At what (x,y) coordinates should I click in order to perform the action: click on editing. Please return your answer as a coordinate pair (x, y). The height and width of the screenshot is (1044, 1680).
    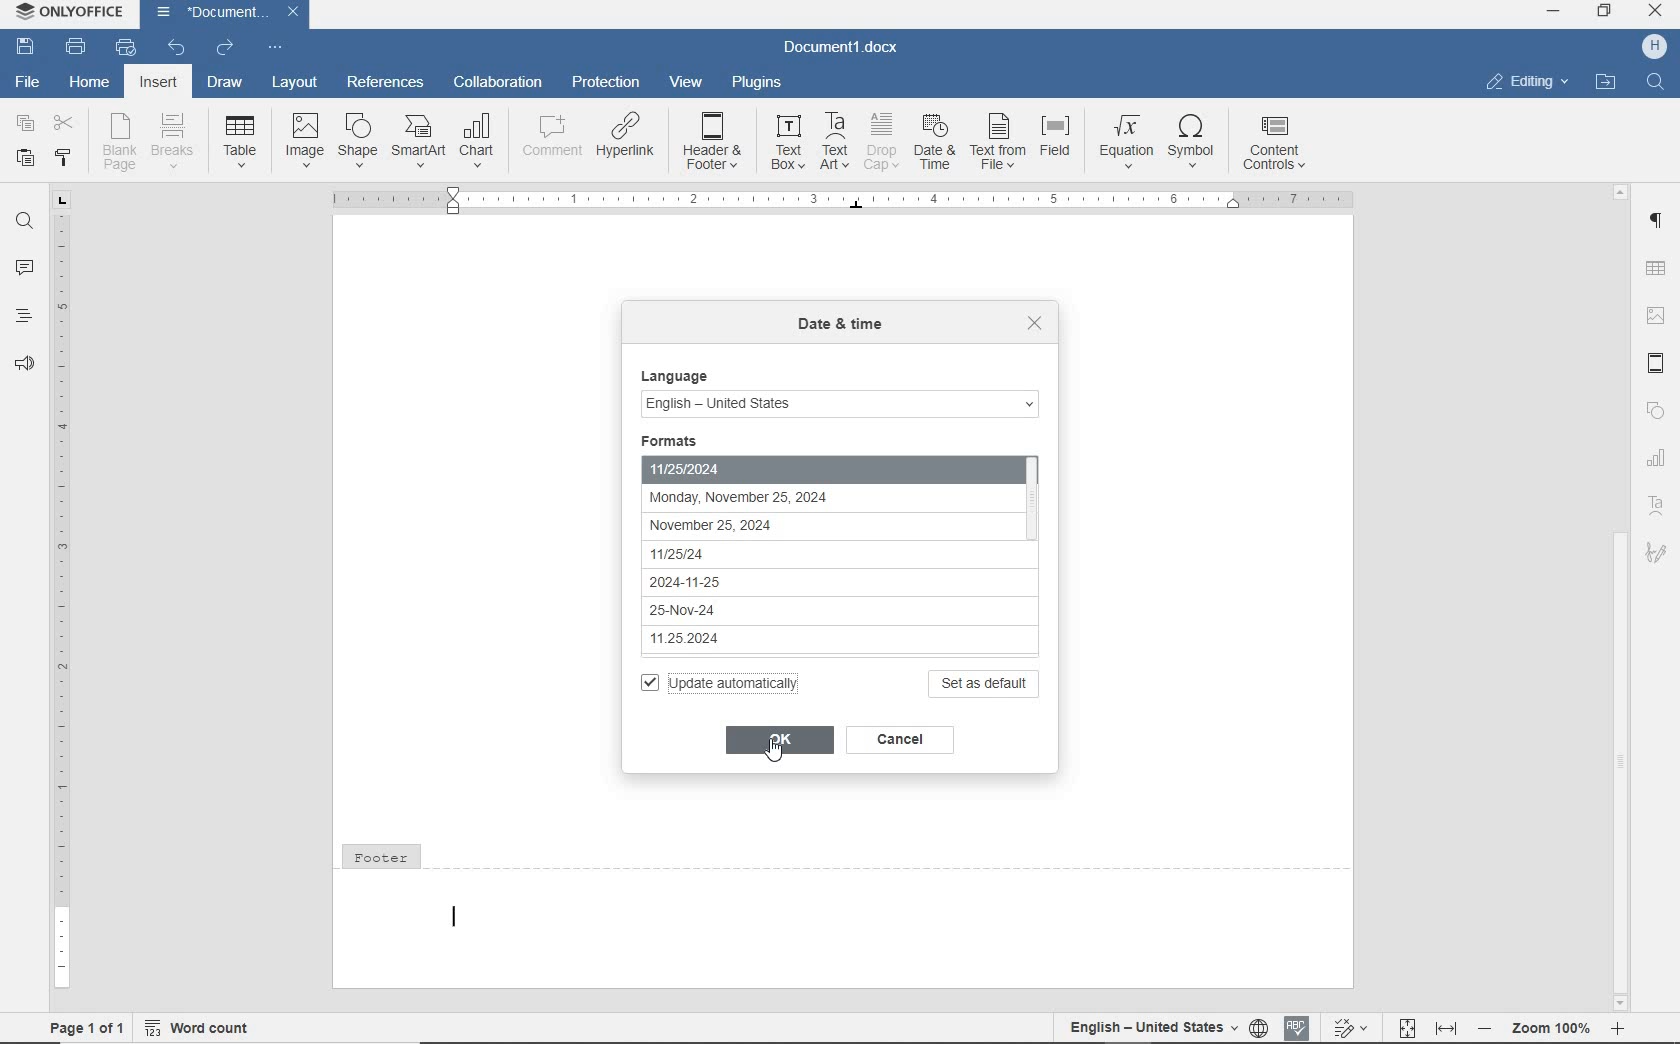
    Looking at the image, I should click on (1528, 83).